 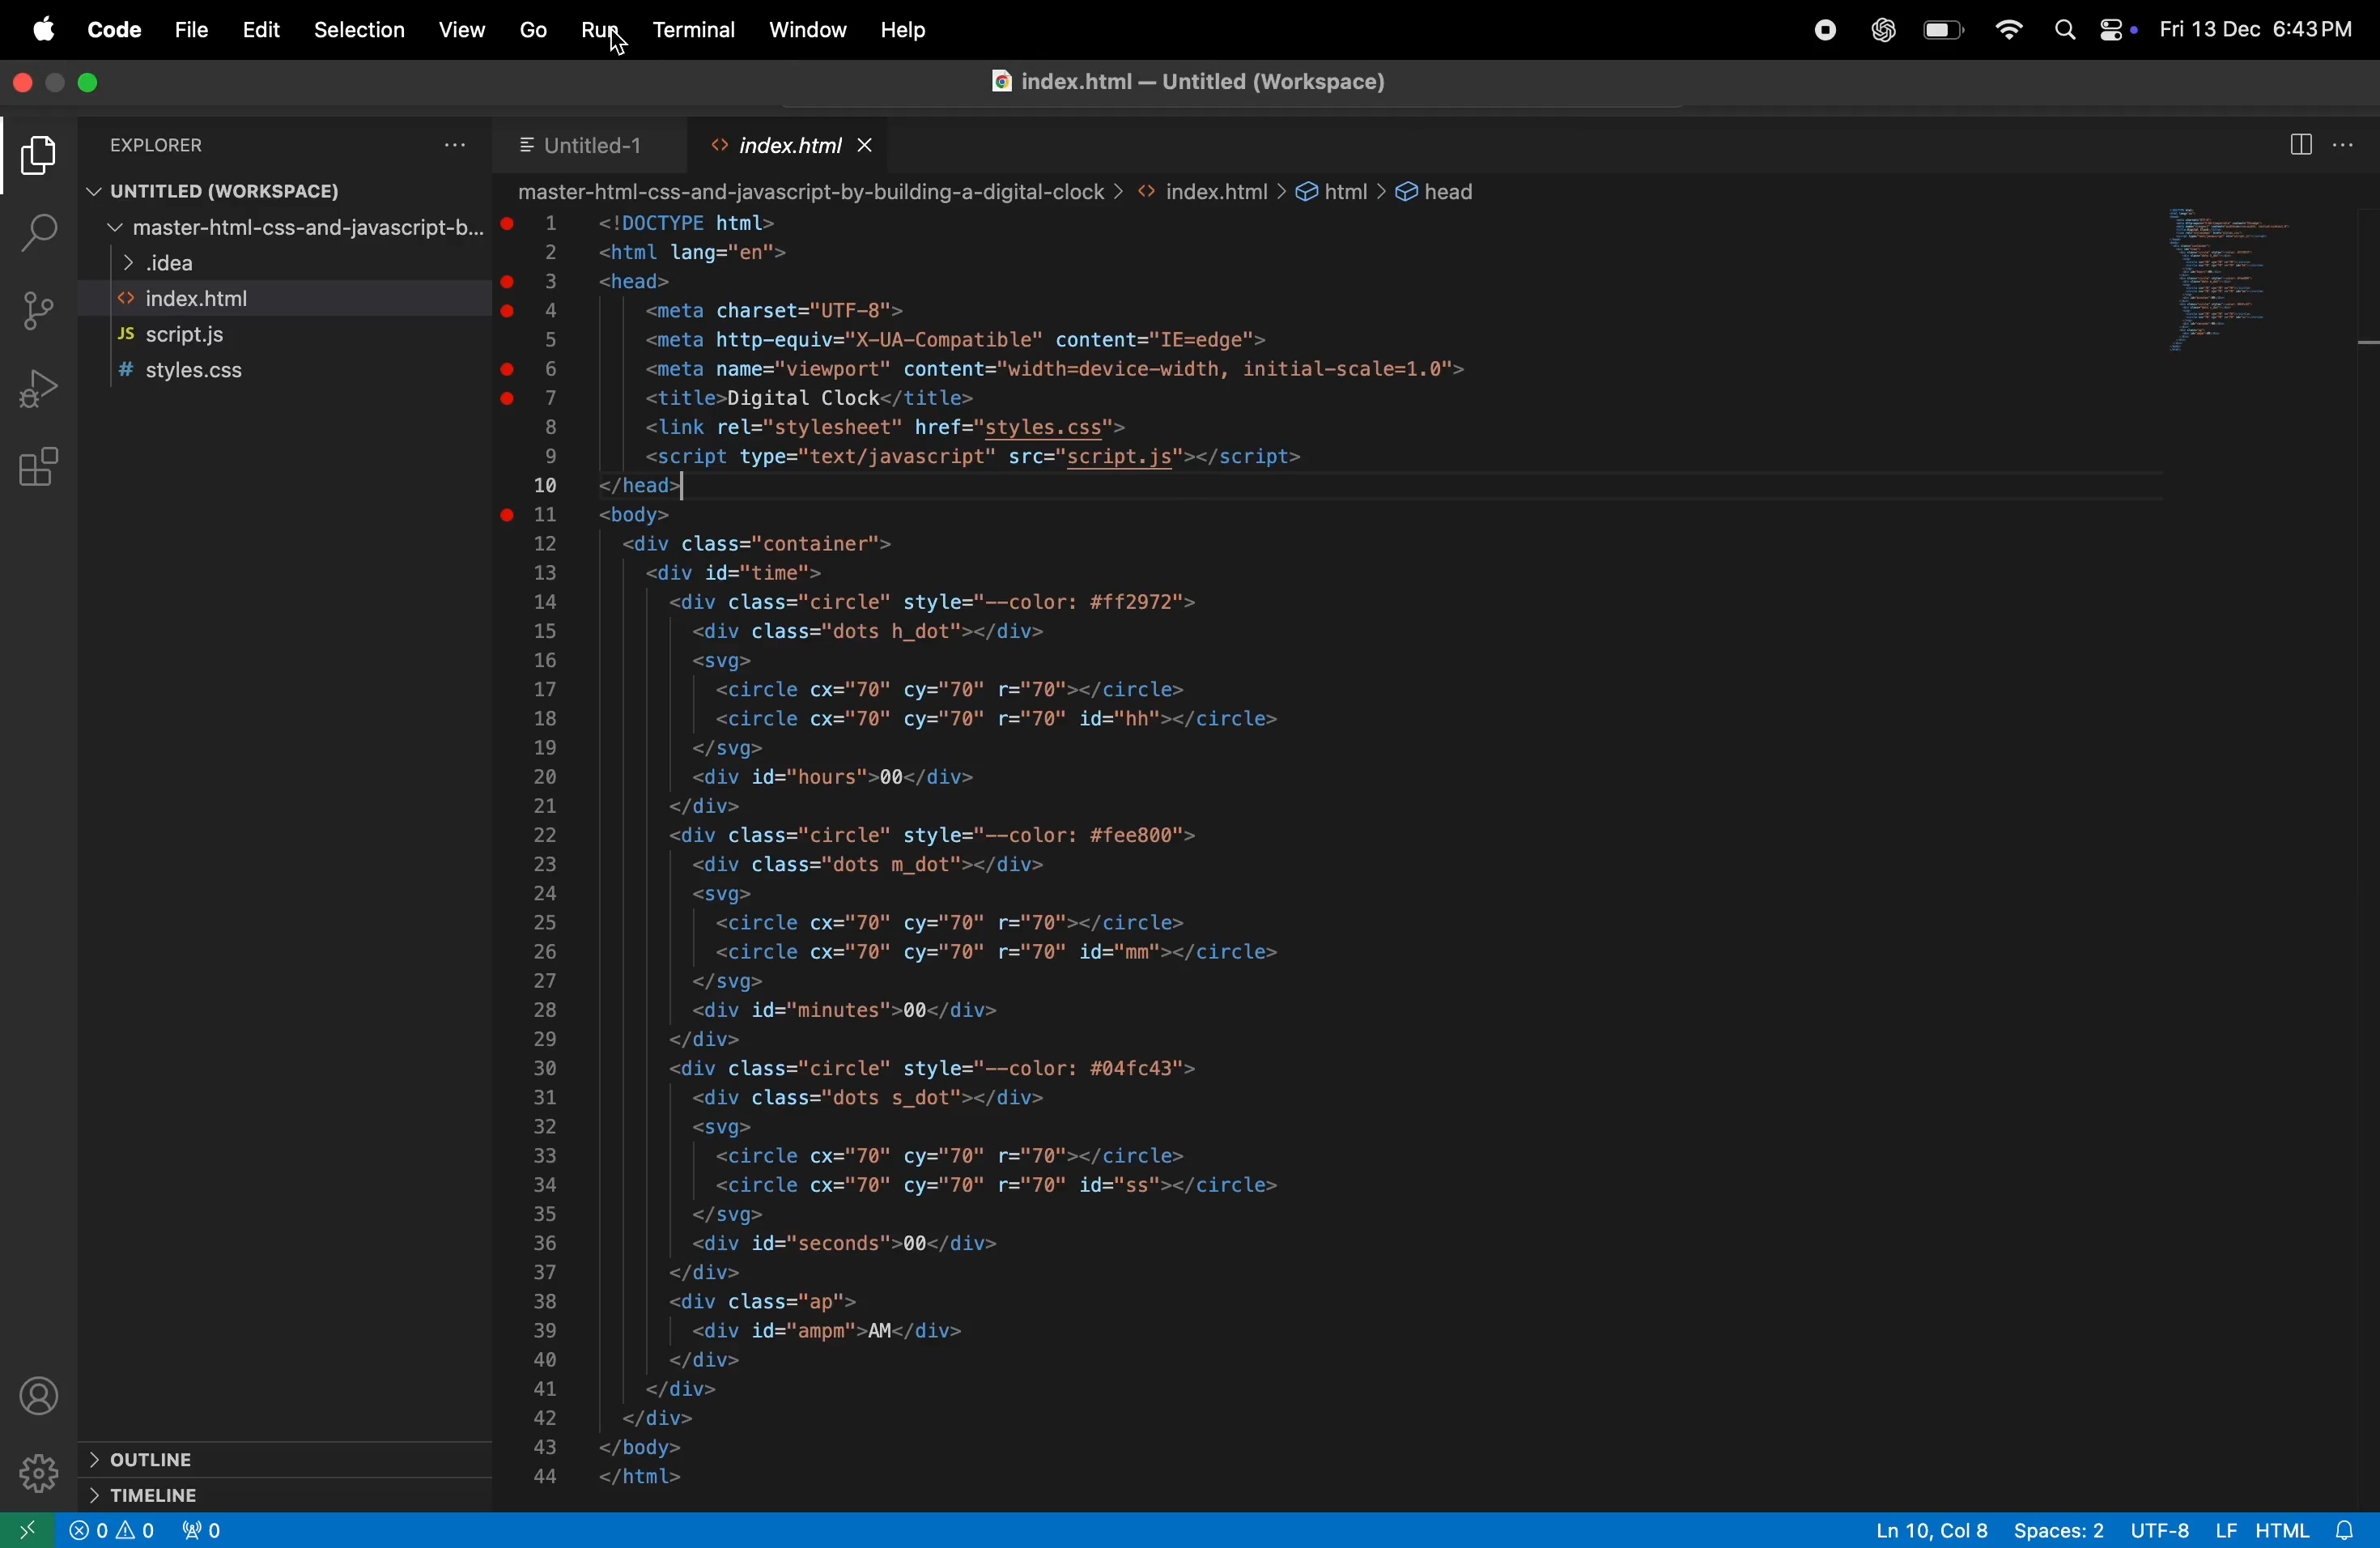 What do you see at coordinates (1201, 79) in the screenshot?
I see `index.html file page title` at bounding box center [1201, 79].